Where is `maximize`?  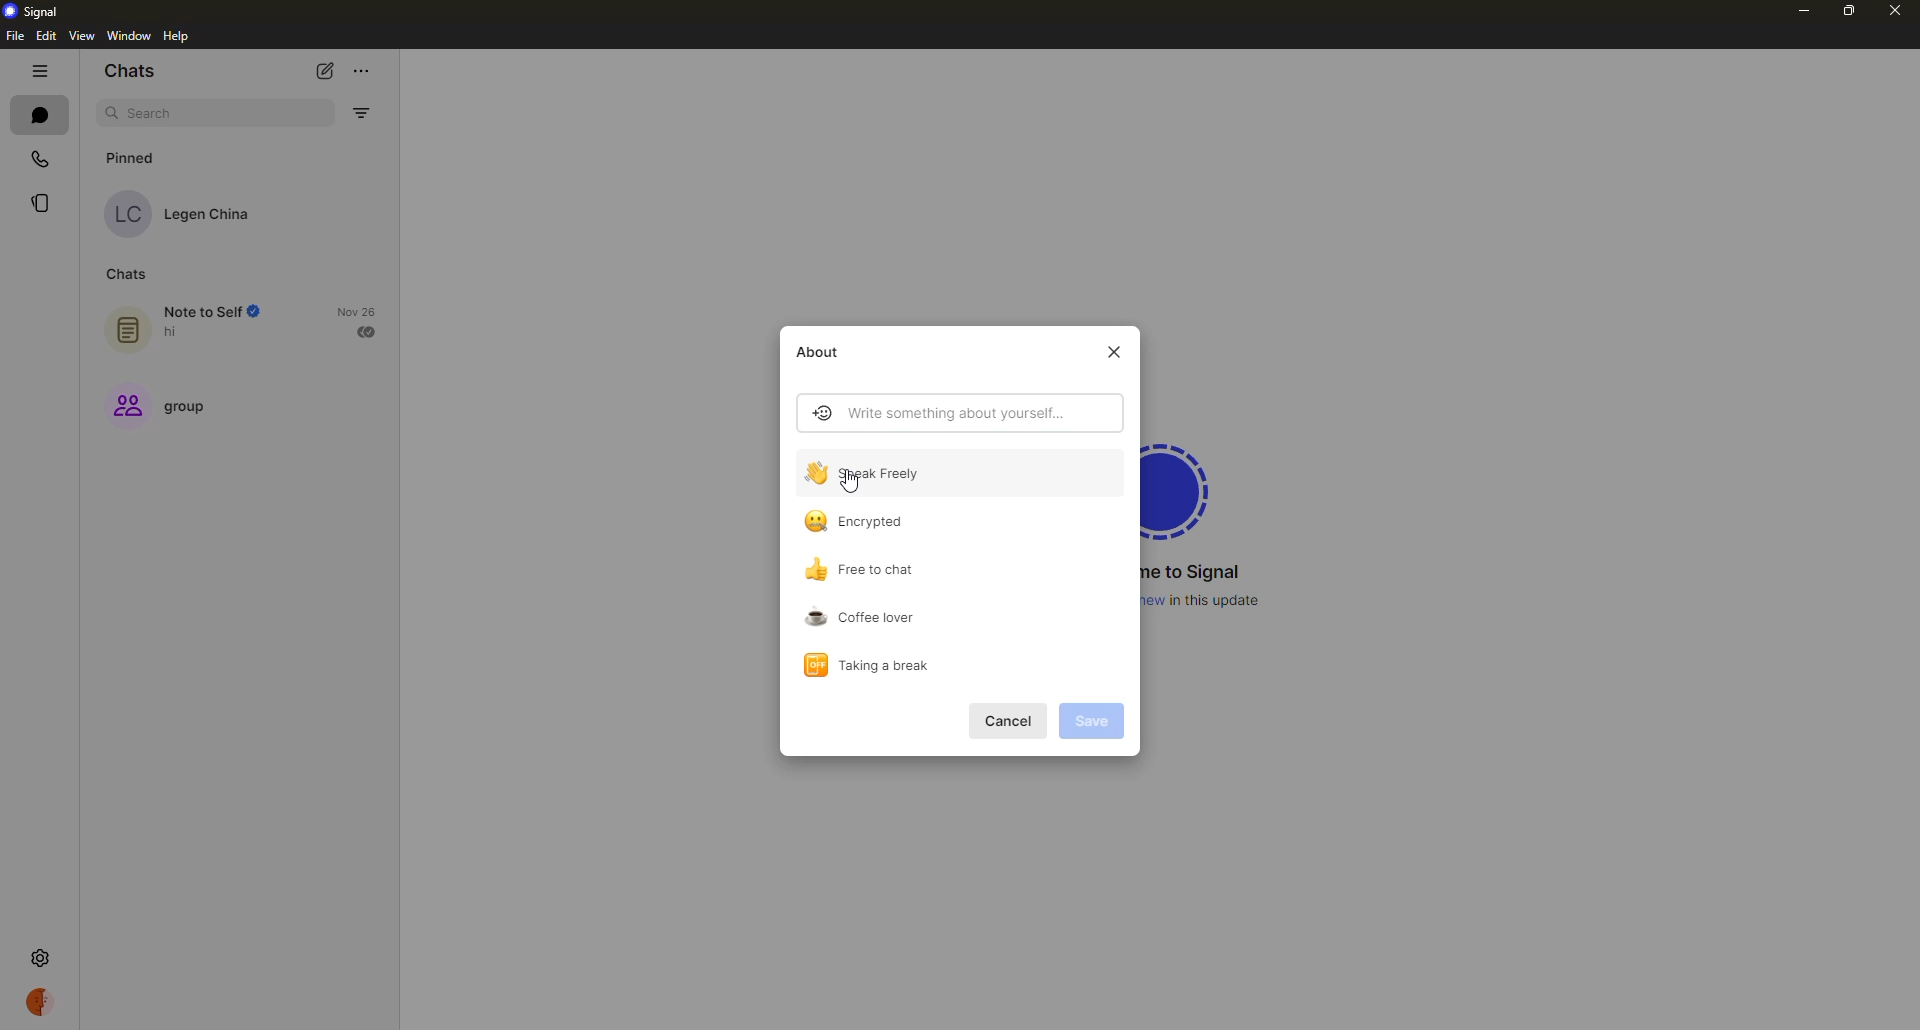 maximize is located at coordinates (1846, 12).